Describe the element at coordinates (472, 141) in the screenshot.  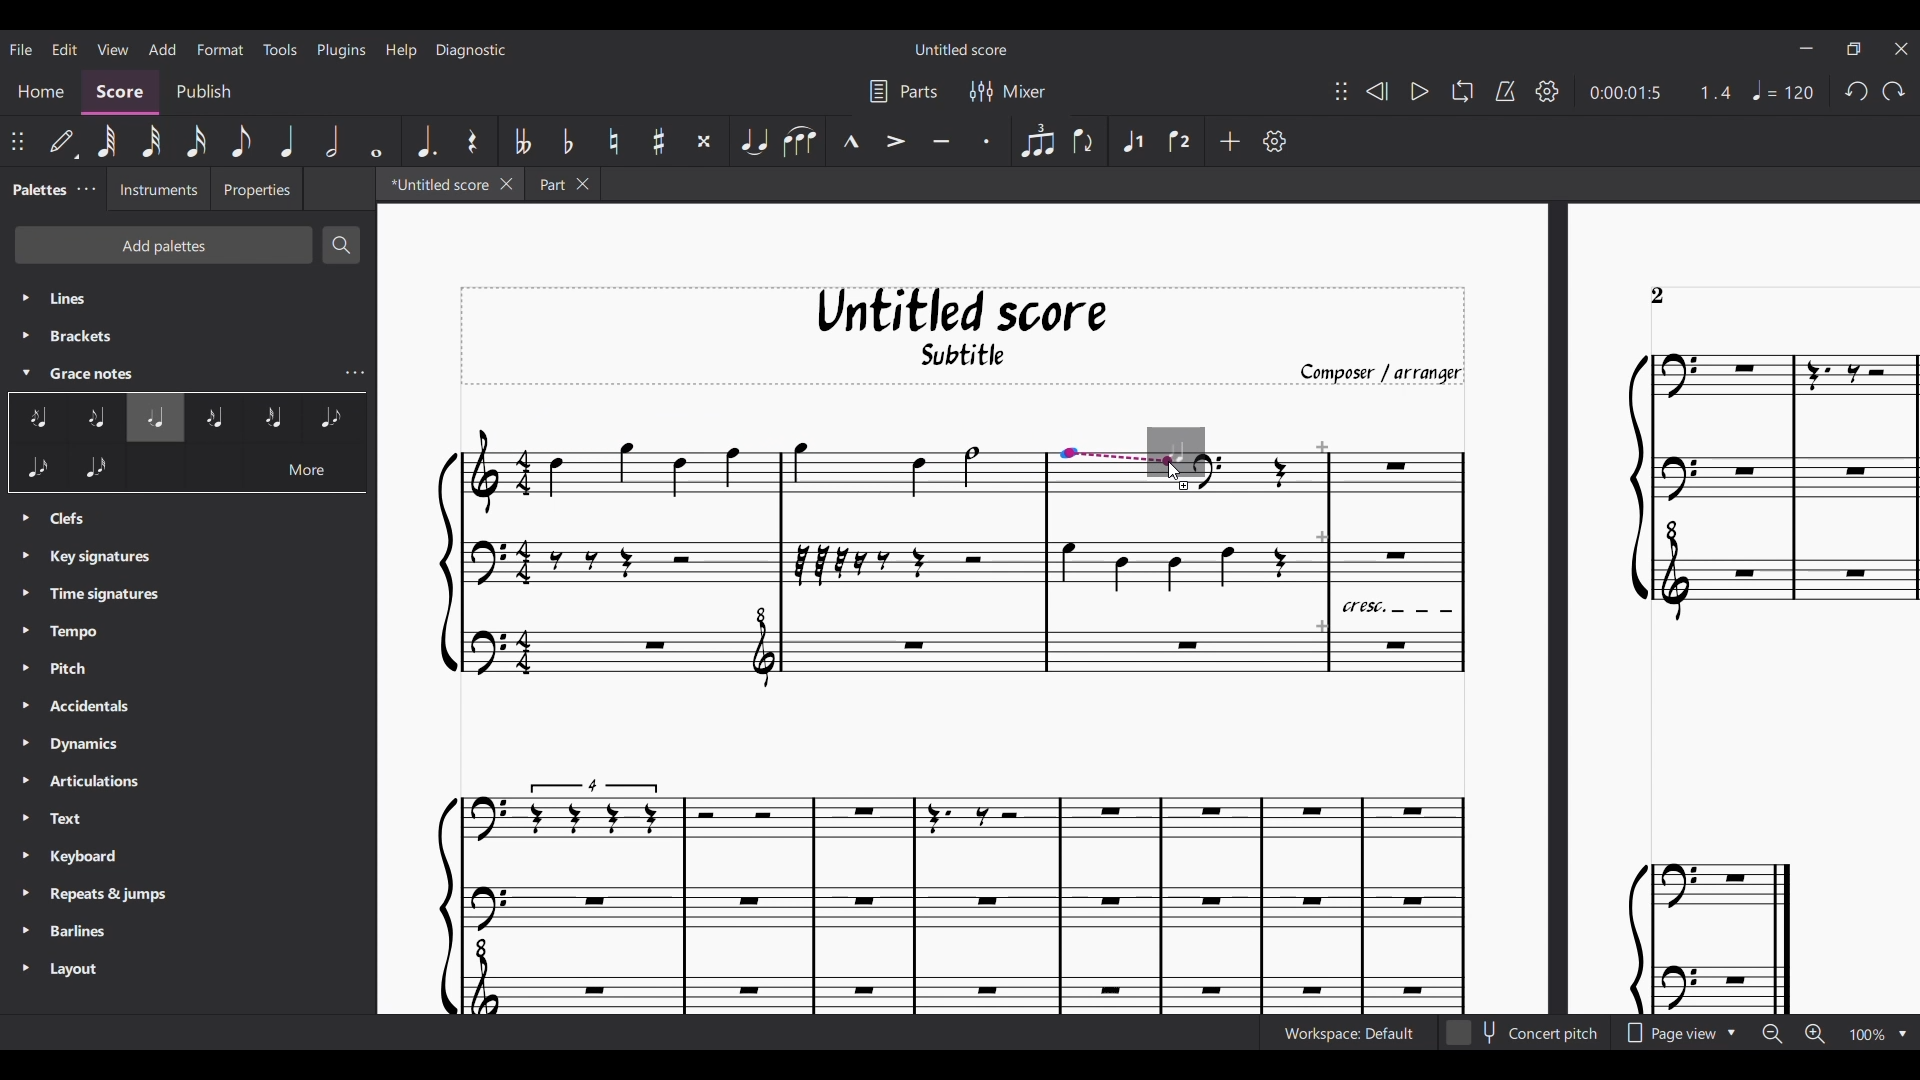
I see `Rest` at that location.